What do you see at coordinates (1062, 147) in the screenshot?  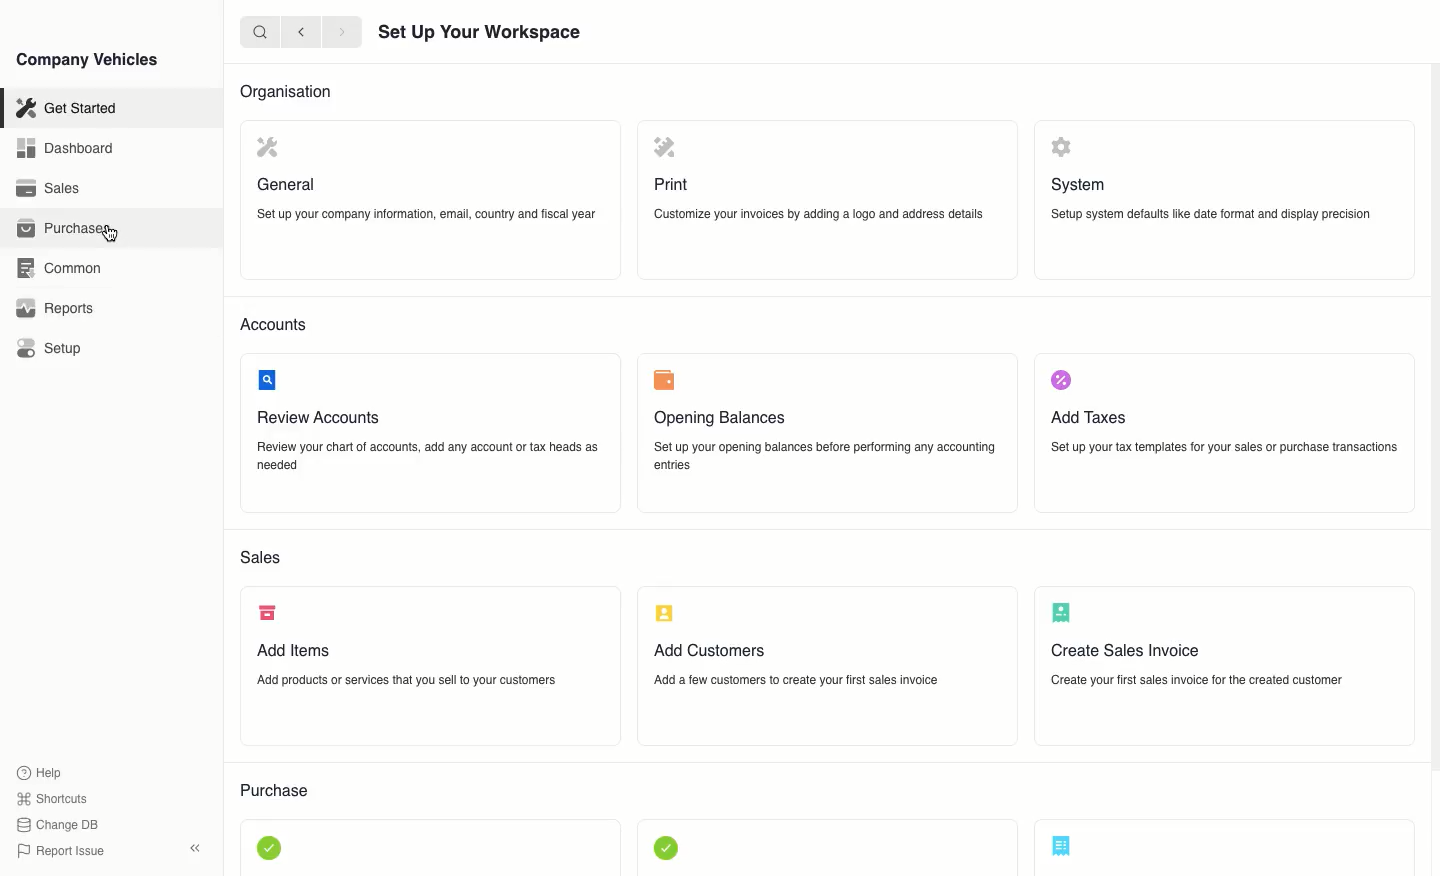 I see `icon` at bounding box center [1062, 147].